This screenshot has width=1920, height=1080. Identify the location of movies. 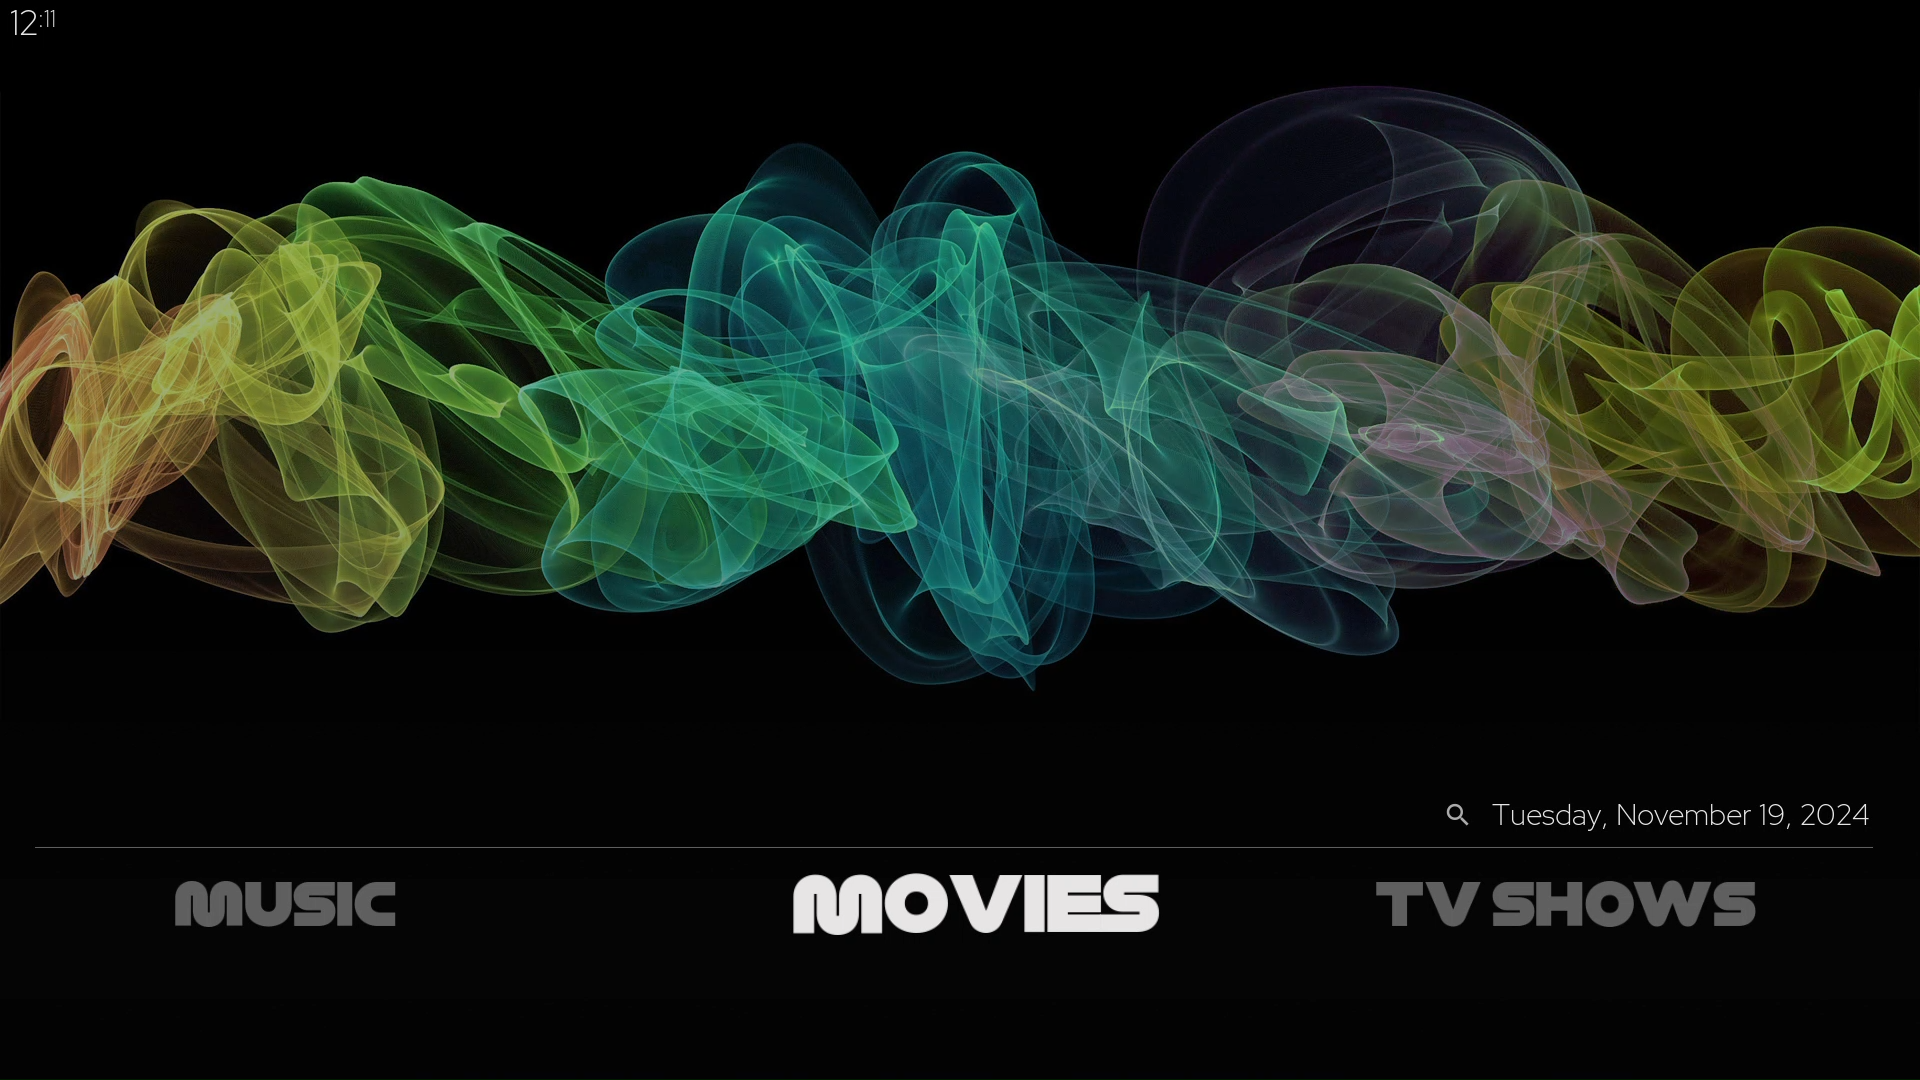
(971, 904).